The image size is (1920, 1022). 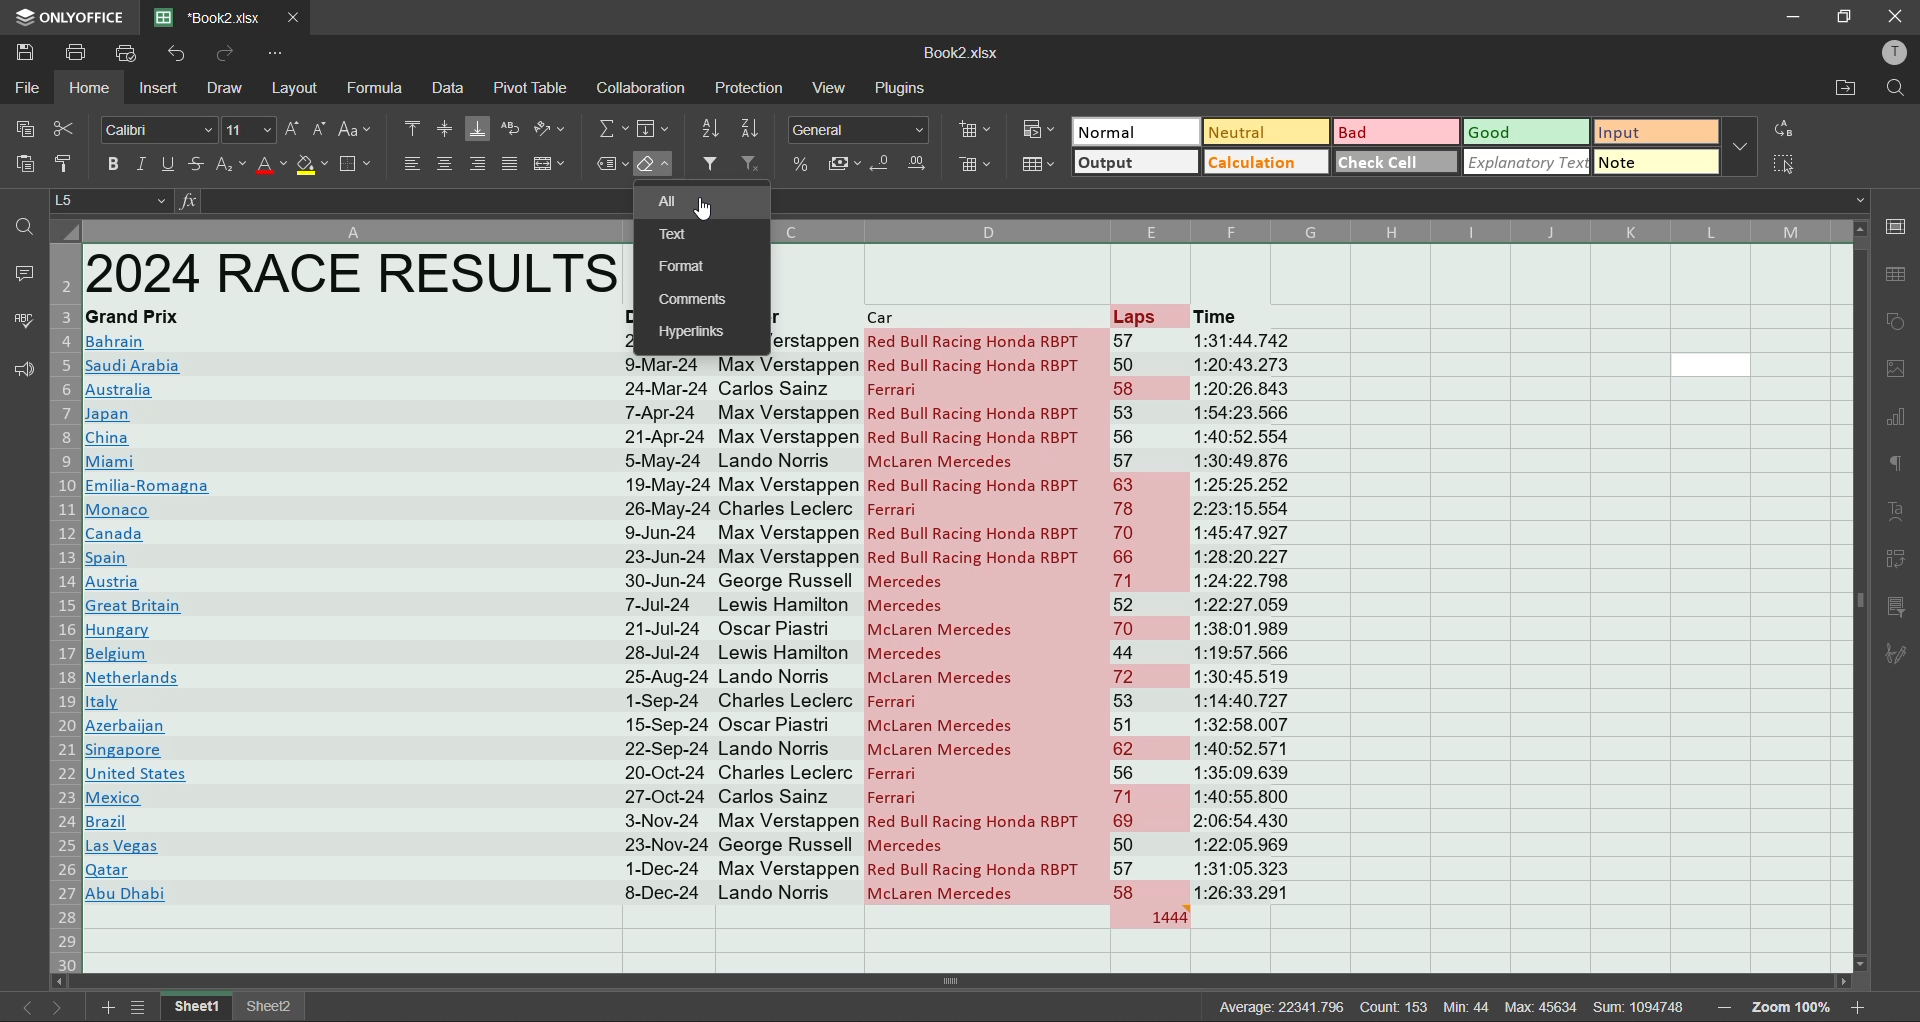 What do you see at coordinates (353, 164) in the screenshot?
I see `borders` at bounding box center [353, 164].